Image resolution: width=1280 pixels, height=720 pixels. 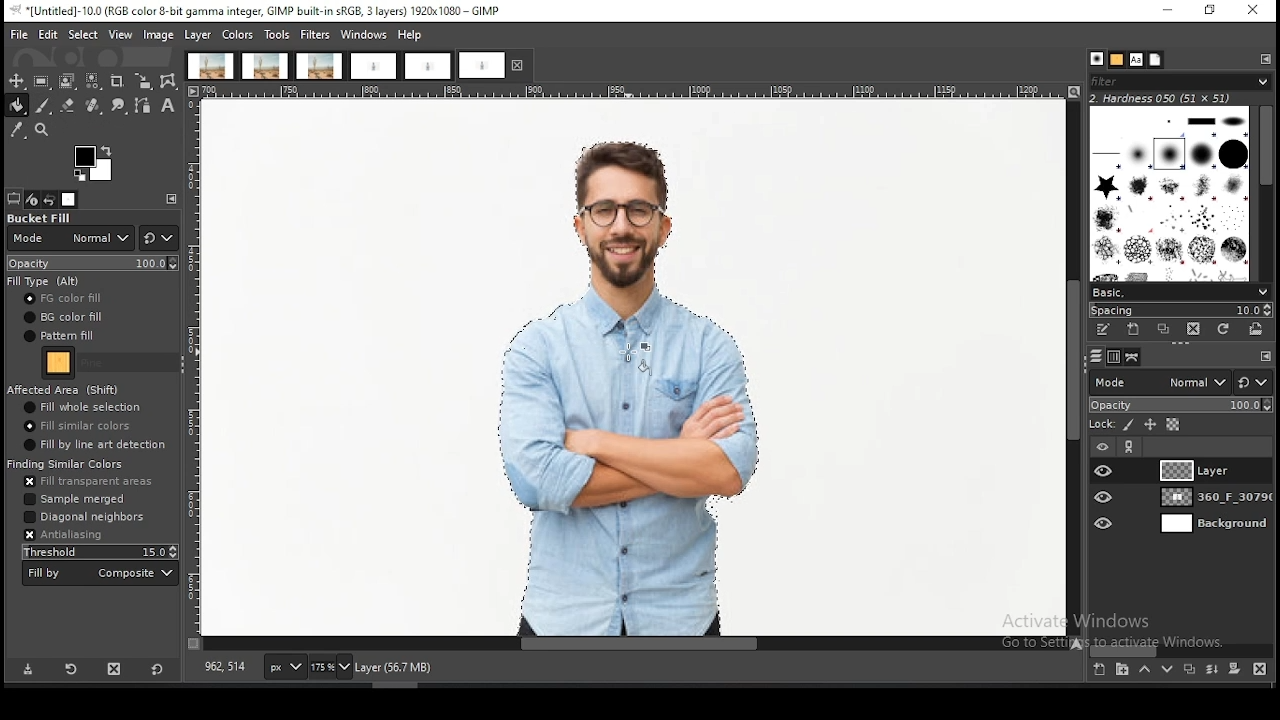 What do you see at coordinates (89, 483) in the screenshot?
I see `fill transperent areas` at bounding box center [89, 483].